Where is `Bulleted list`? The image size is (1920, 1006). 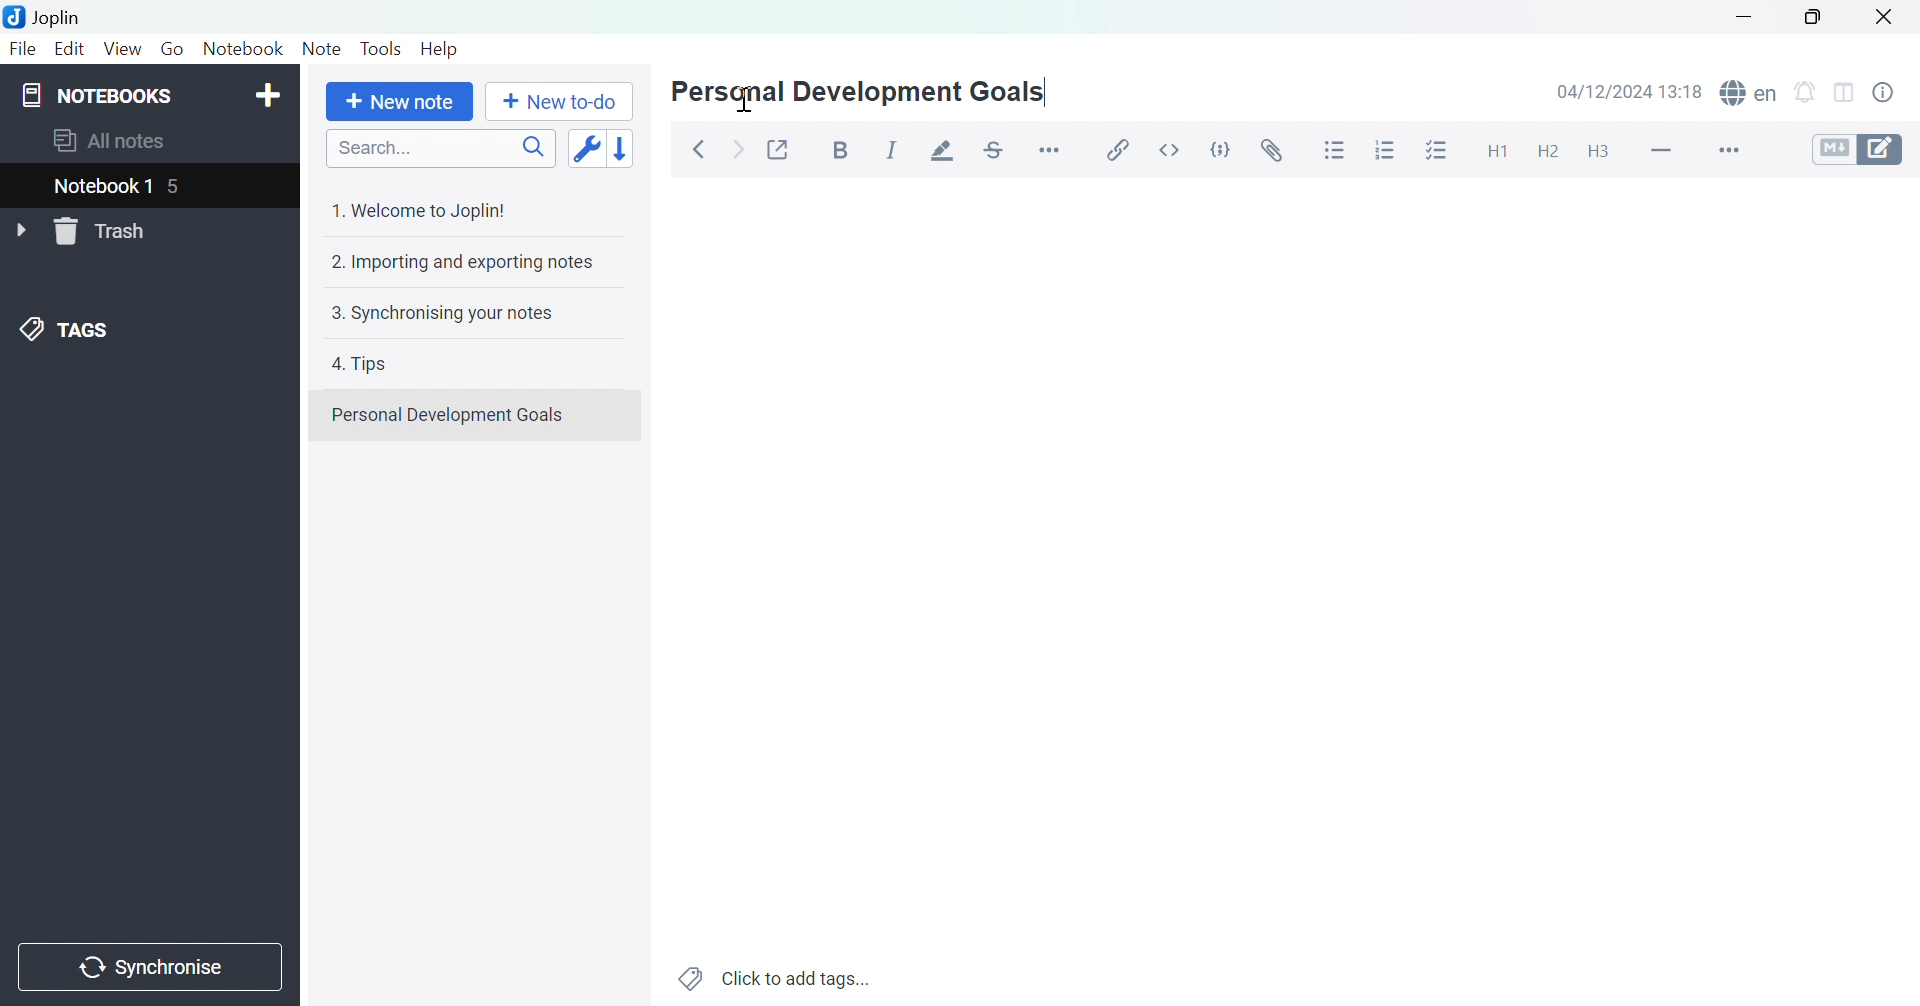
Bulleted list is located at coordinates (1336, 152).